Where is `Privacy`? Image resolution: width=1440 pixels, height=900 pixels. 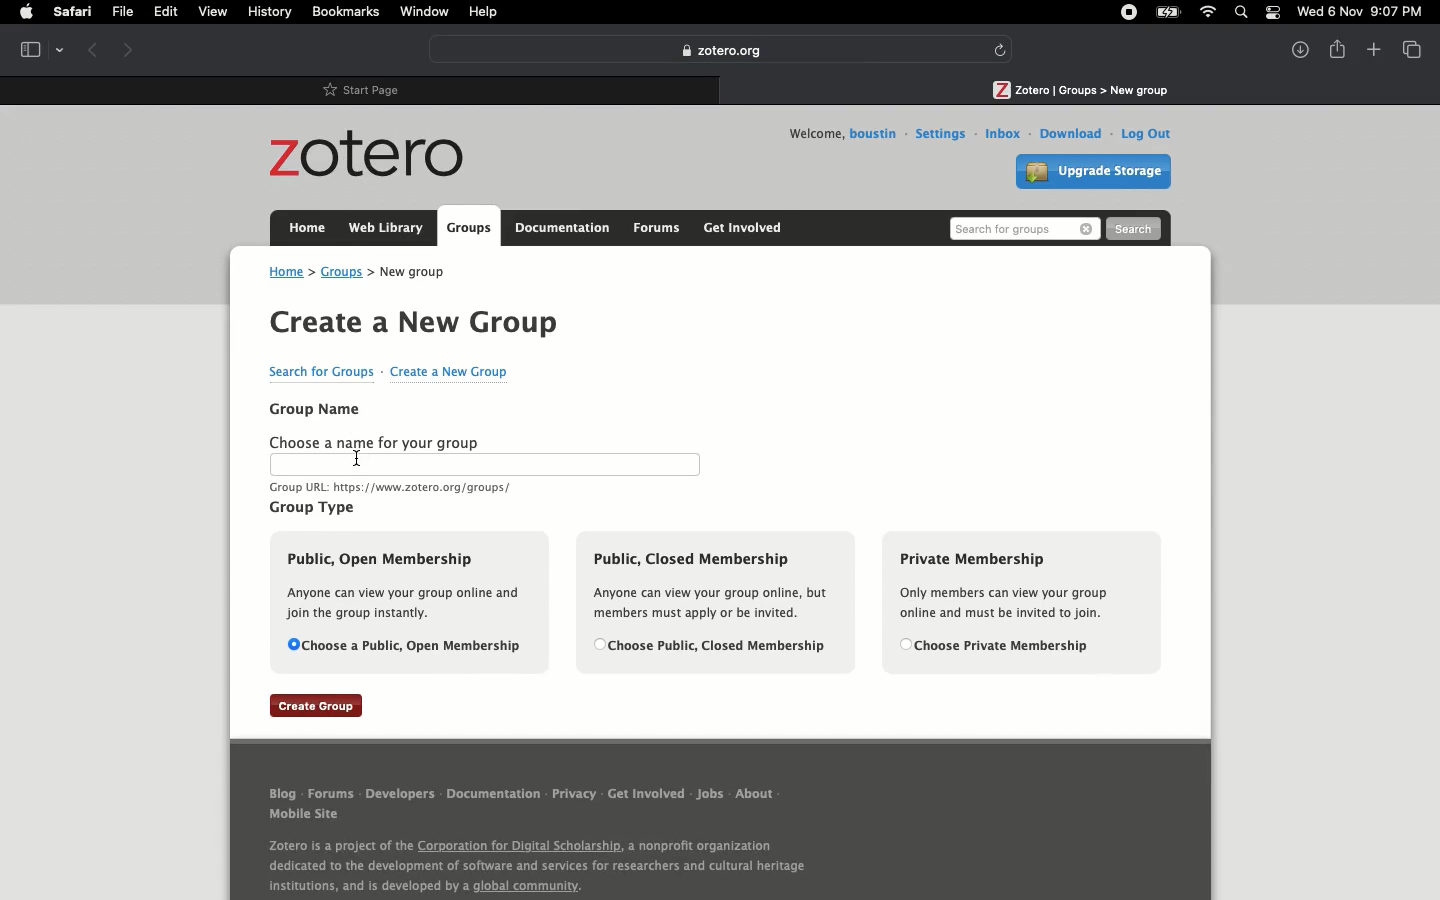 Privacy is located at coordinates (573, 793).